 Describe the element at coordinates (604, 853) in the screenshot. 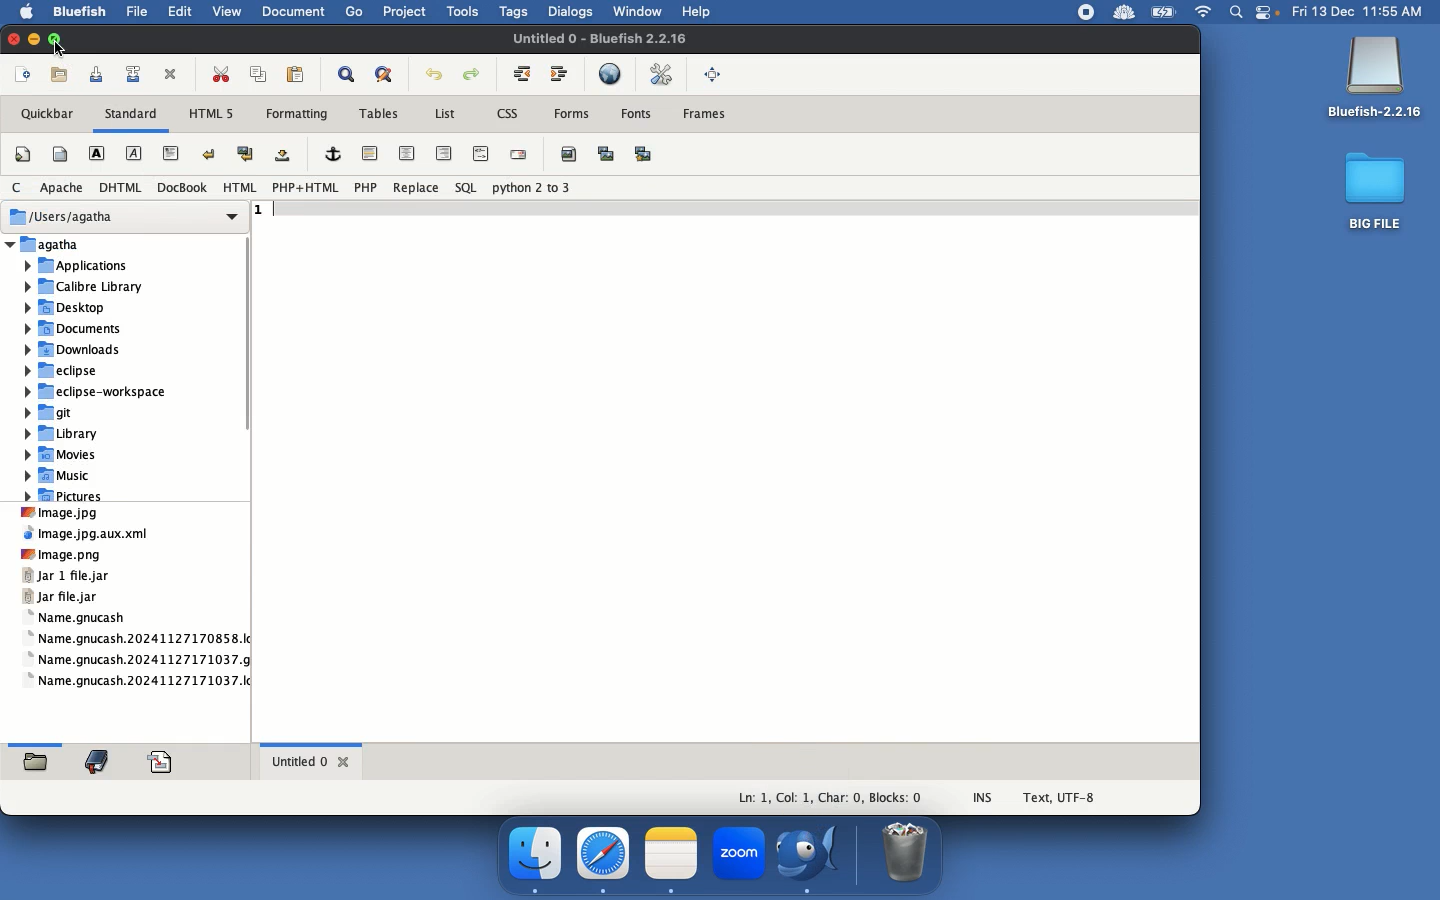

I see `safari` at that location.